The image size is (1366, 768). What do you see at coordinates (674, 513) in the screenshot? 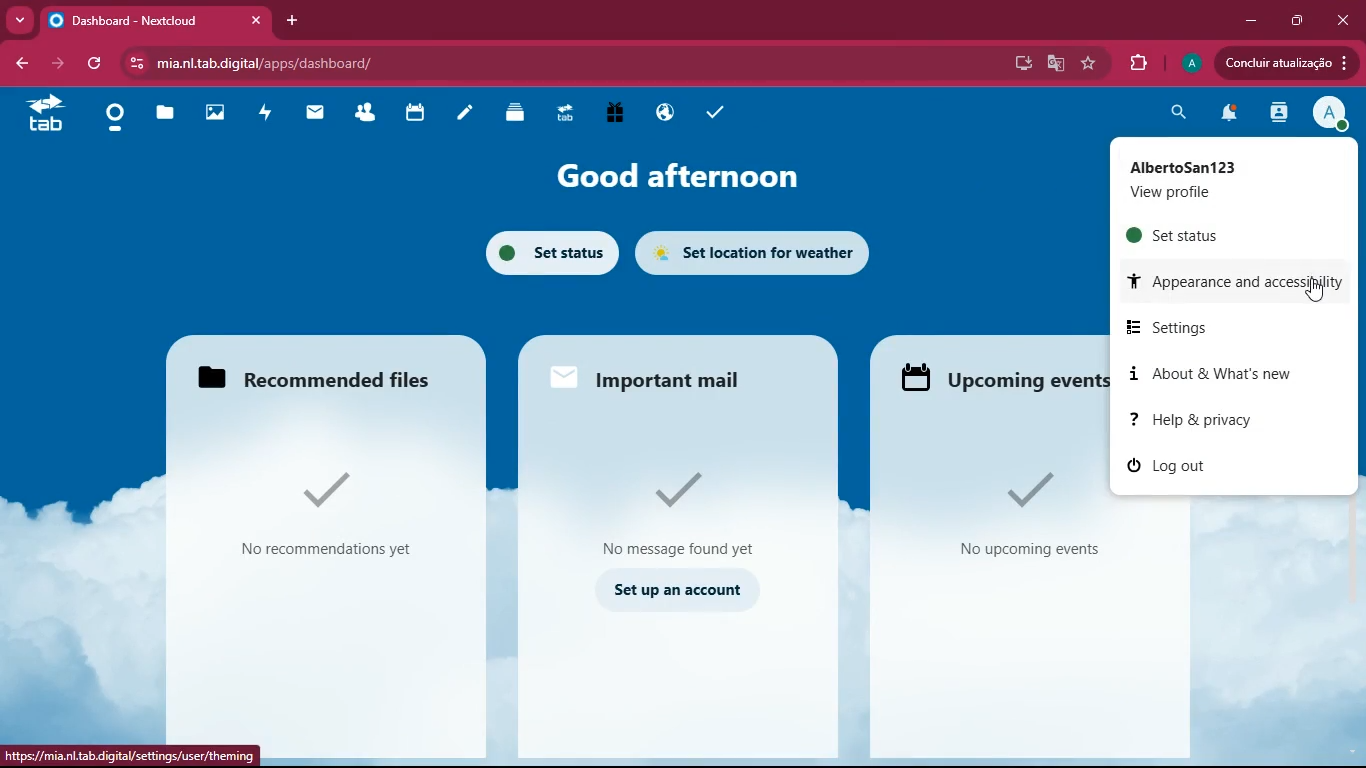
I see `message` at bounding box center [674, 513].